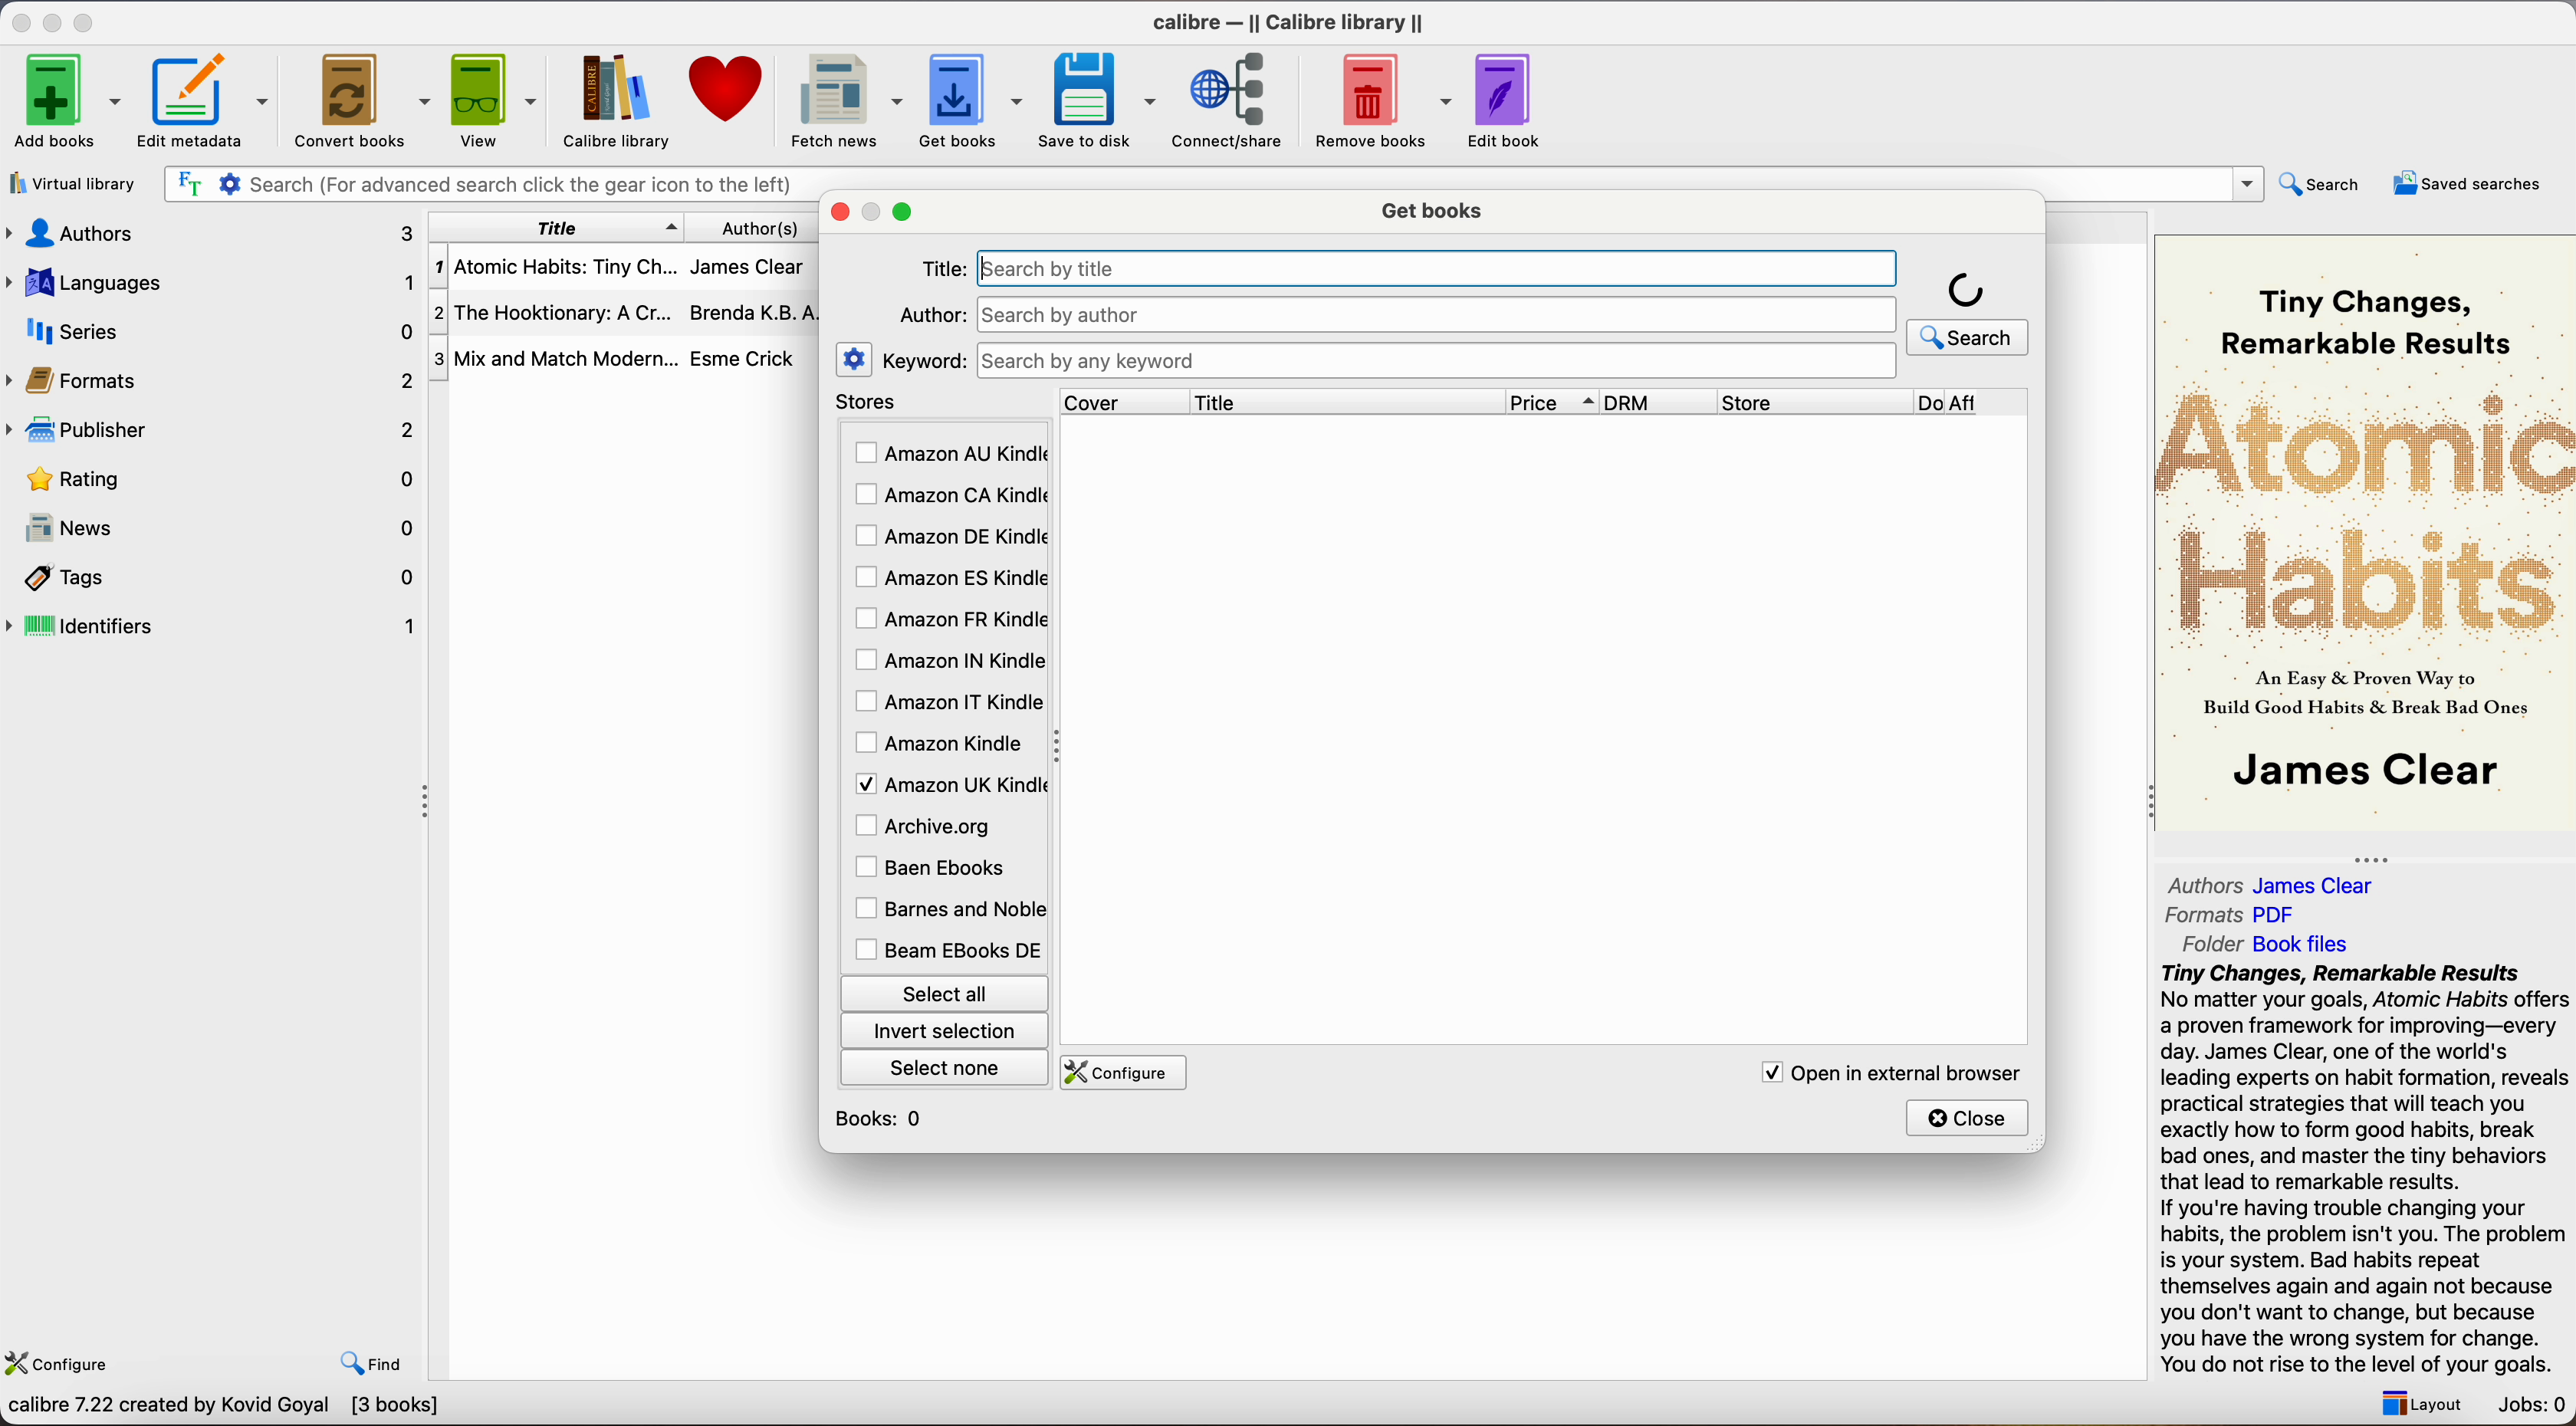  Describe the element at coordinates (1975, 404) in the screenshot. I see `do Af1` at that location.